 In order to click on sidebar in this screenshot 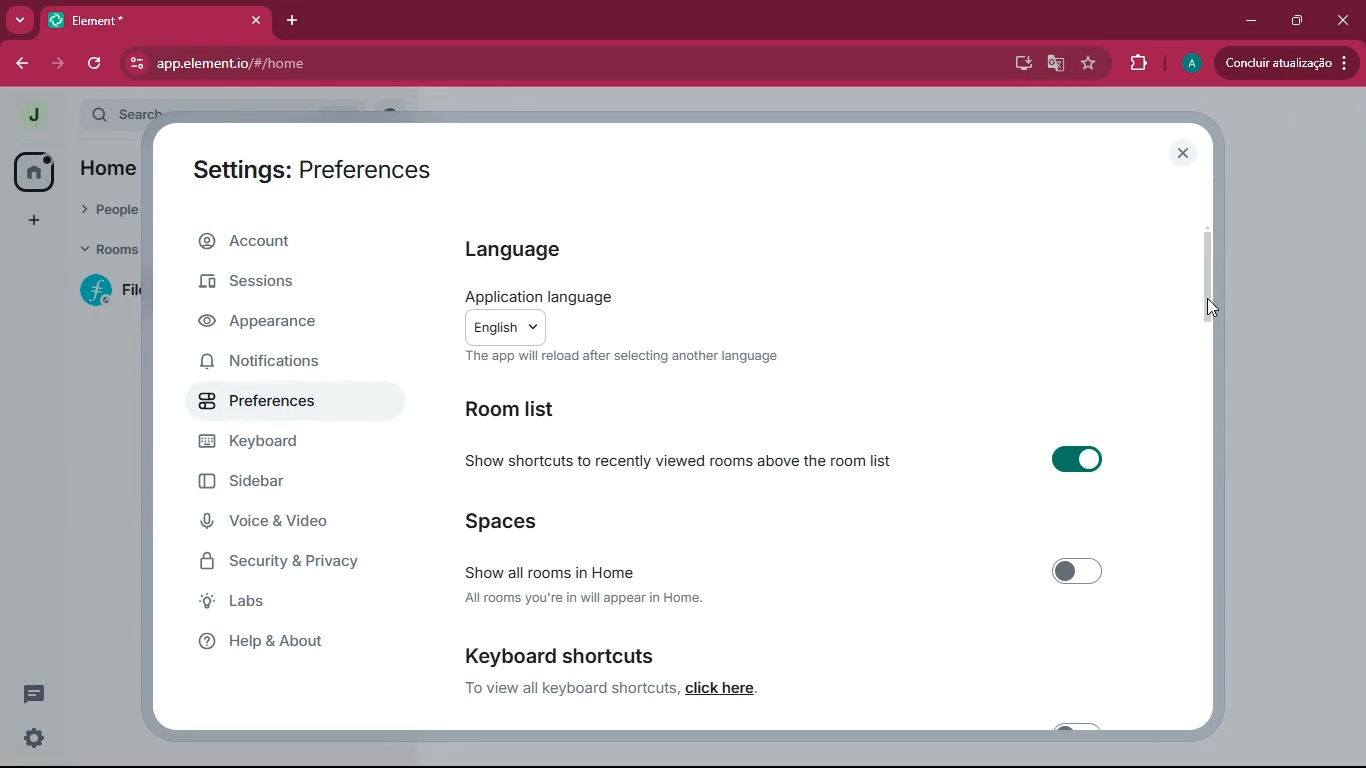, I will do `click(283, 481)`.